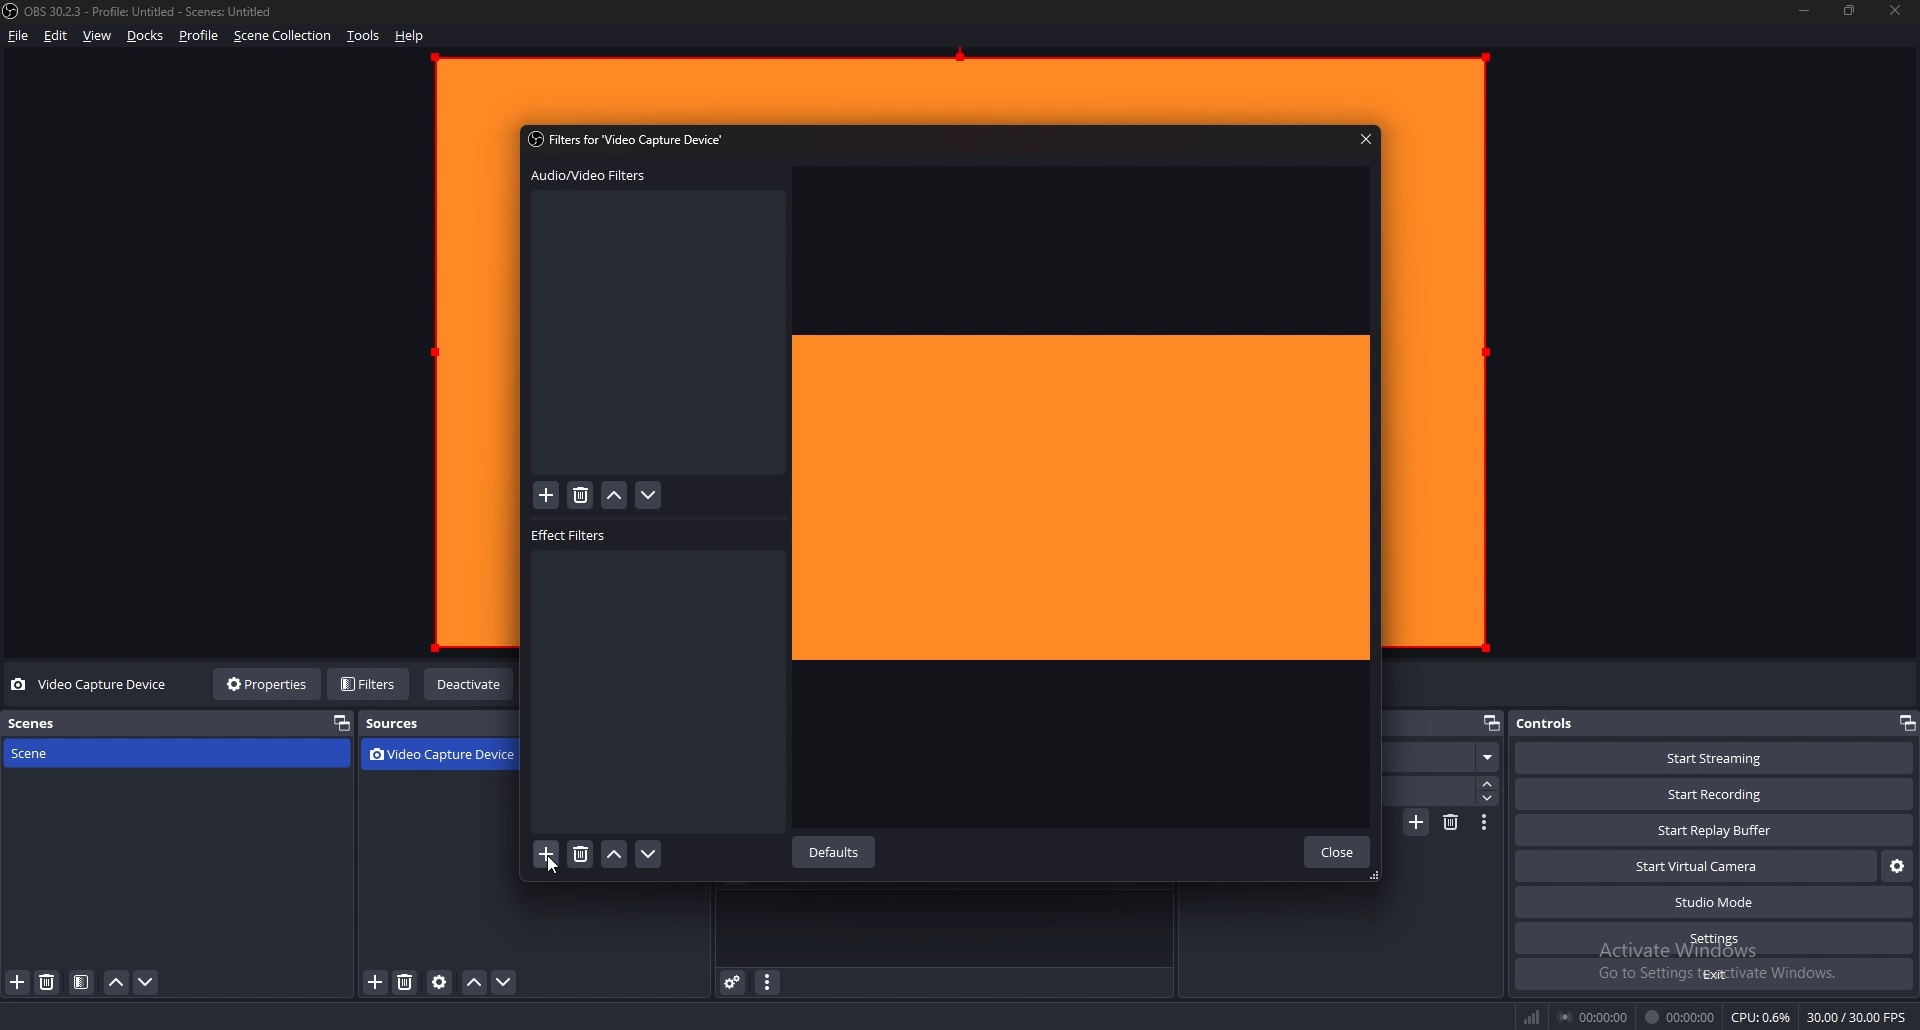 The image size is (1920, 1030). What do you see at coordinates (93, 753) in the screenshot?
I see `scene` at bounding box center [93, 753].